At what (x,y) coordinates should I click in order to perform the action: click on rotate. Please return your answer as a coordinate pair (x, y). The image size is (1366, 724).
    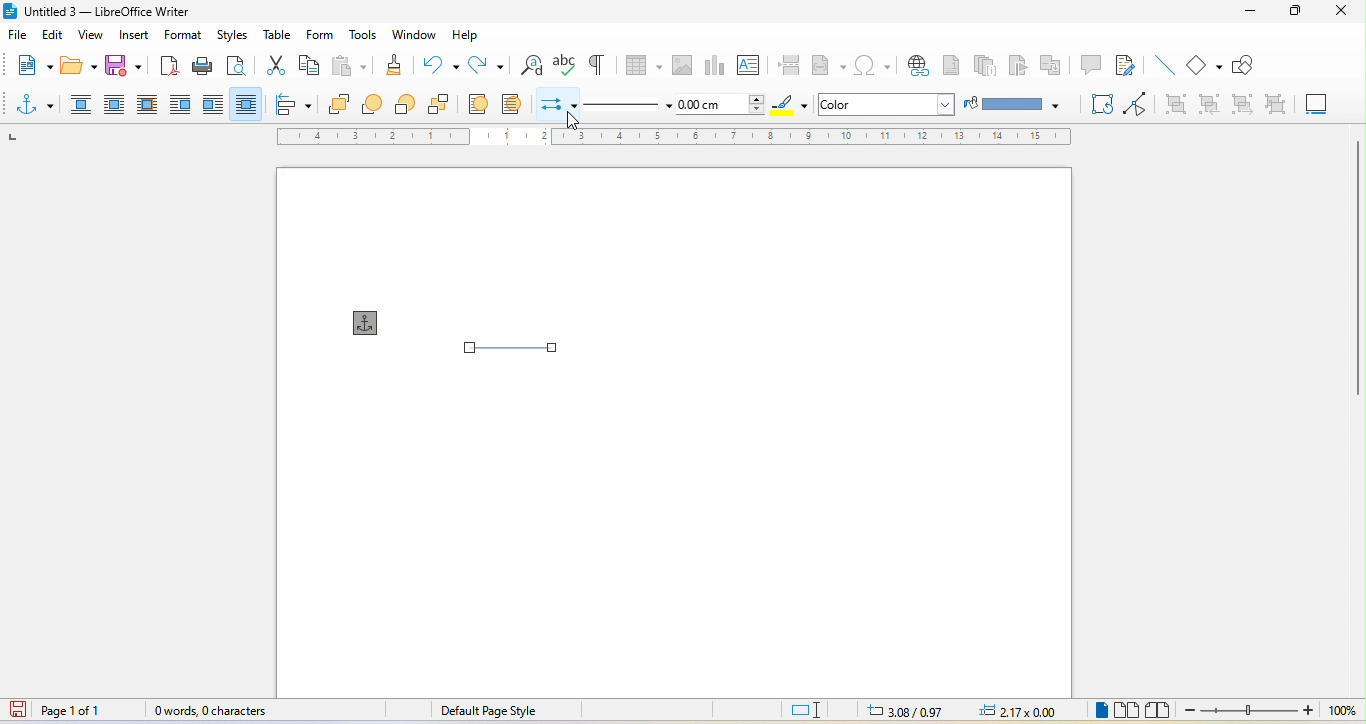
    Looking at the image, I should click on (1100, 103).